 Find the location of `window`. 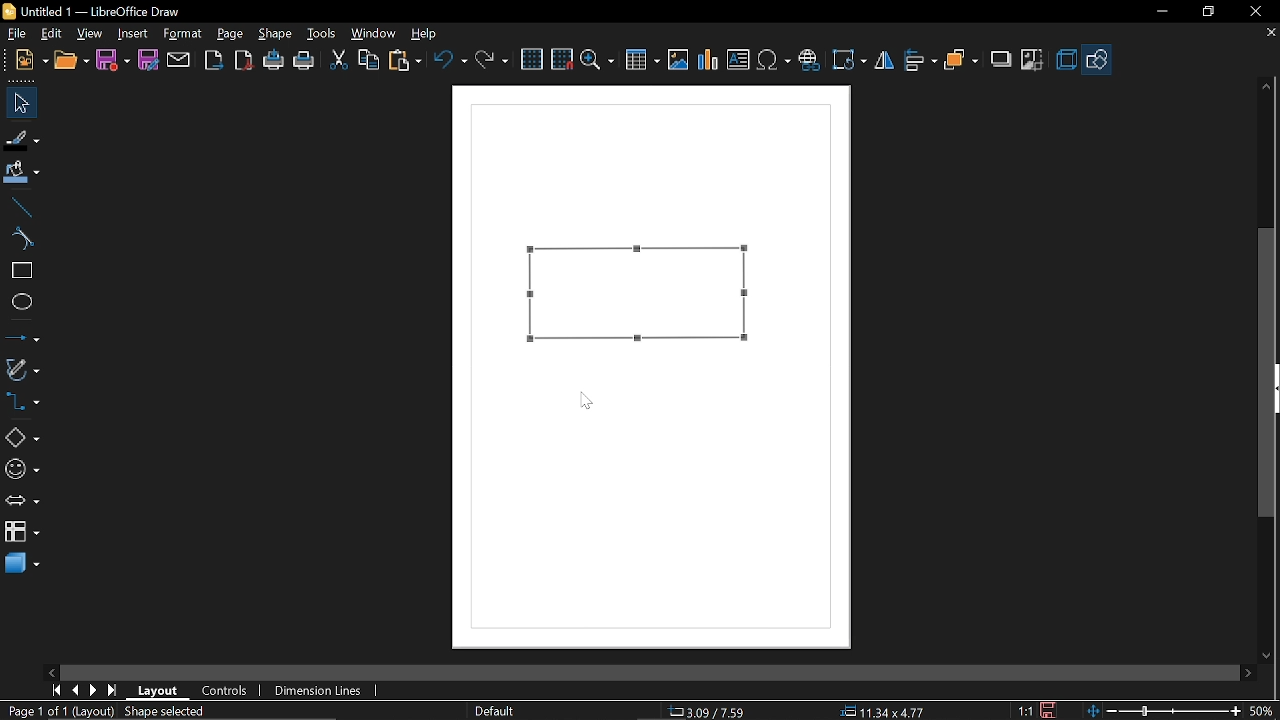

window is located at coordinates (376, 33).